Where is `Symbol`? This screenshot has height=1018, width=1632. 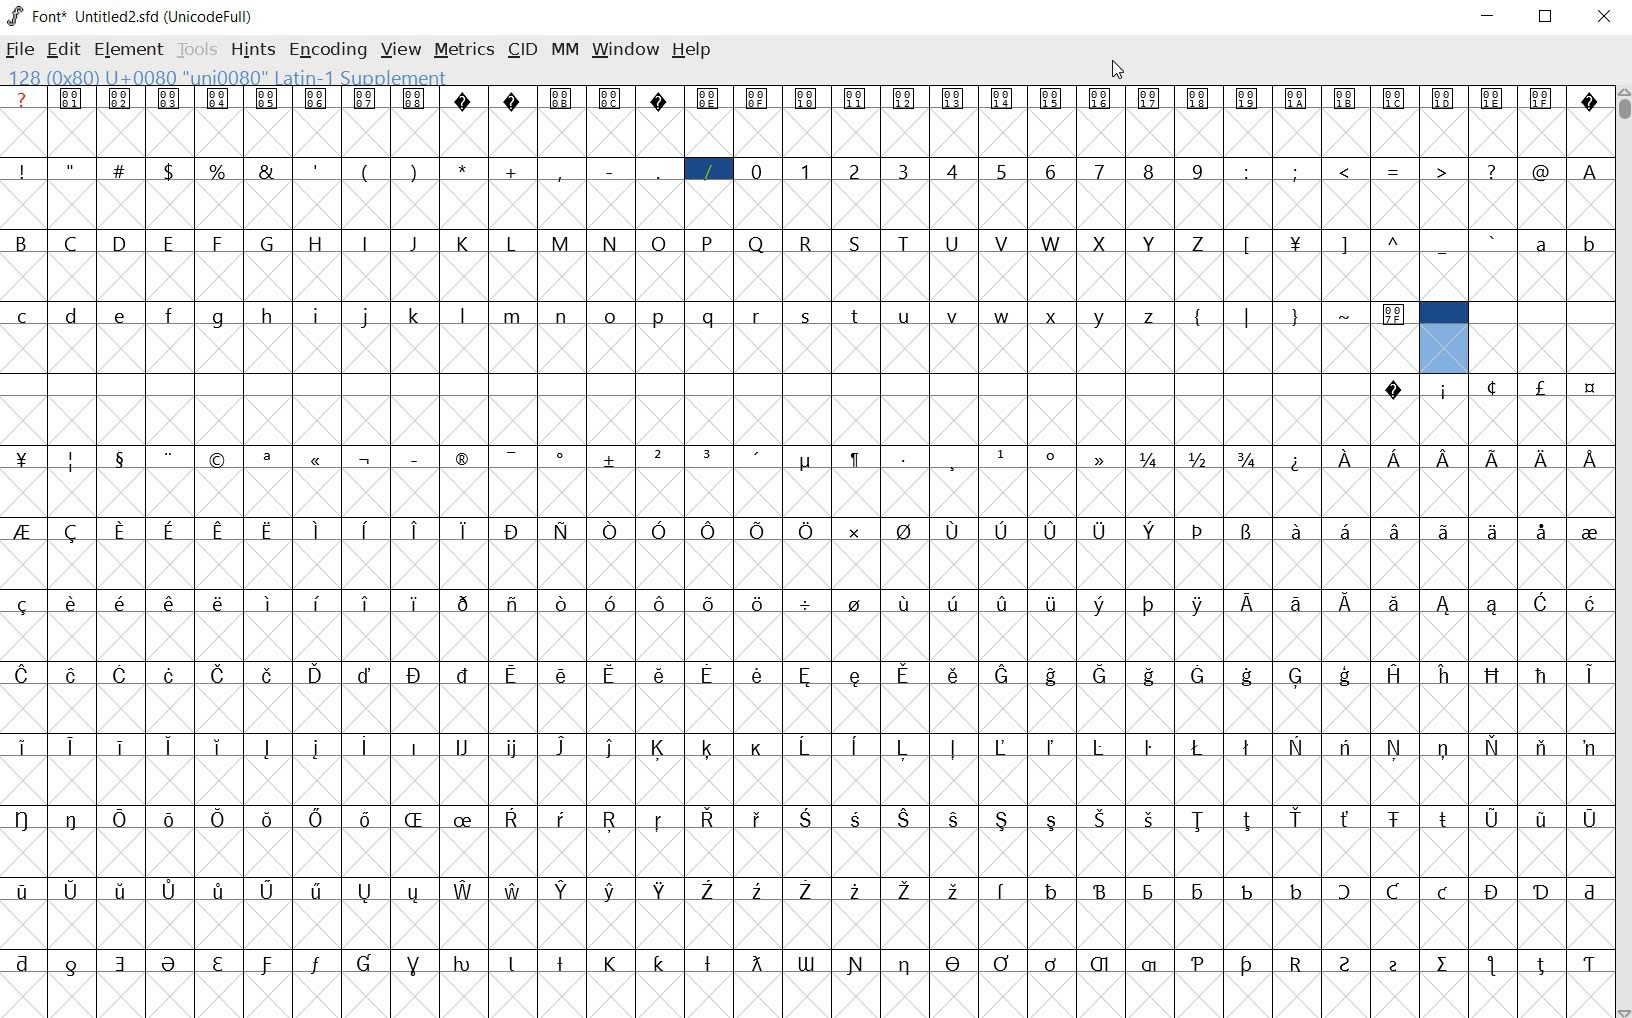 Symbol is located at coordinates (124, 817).